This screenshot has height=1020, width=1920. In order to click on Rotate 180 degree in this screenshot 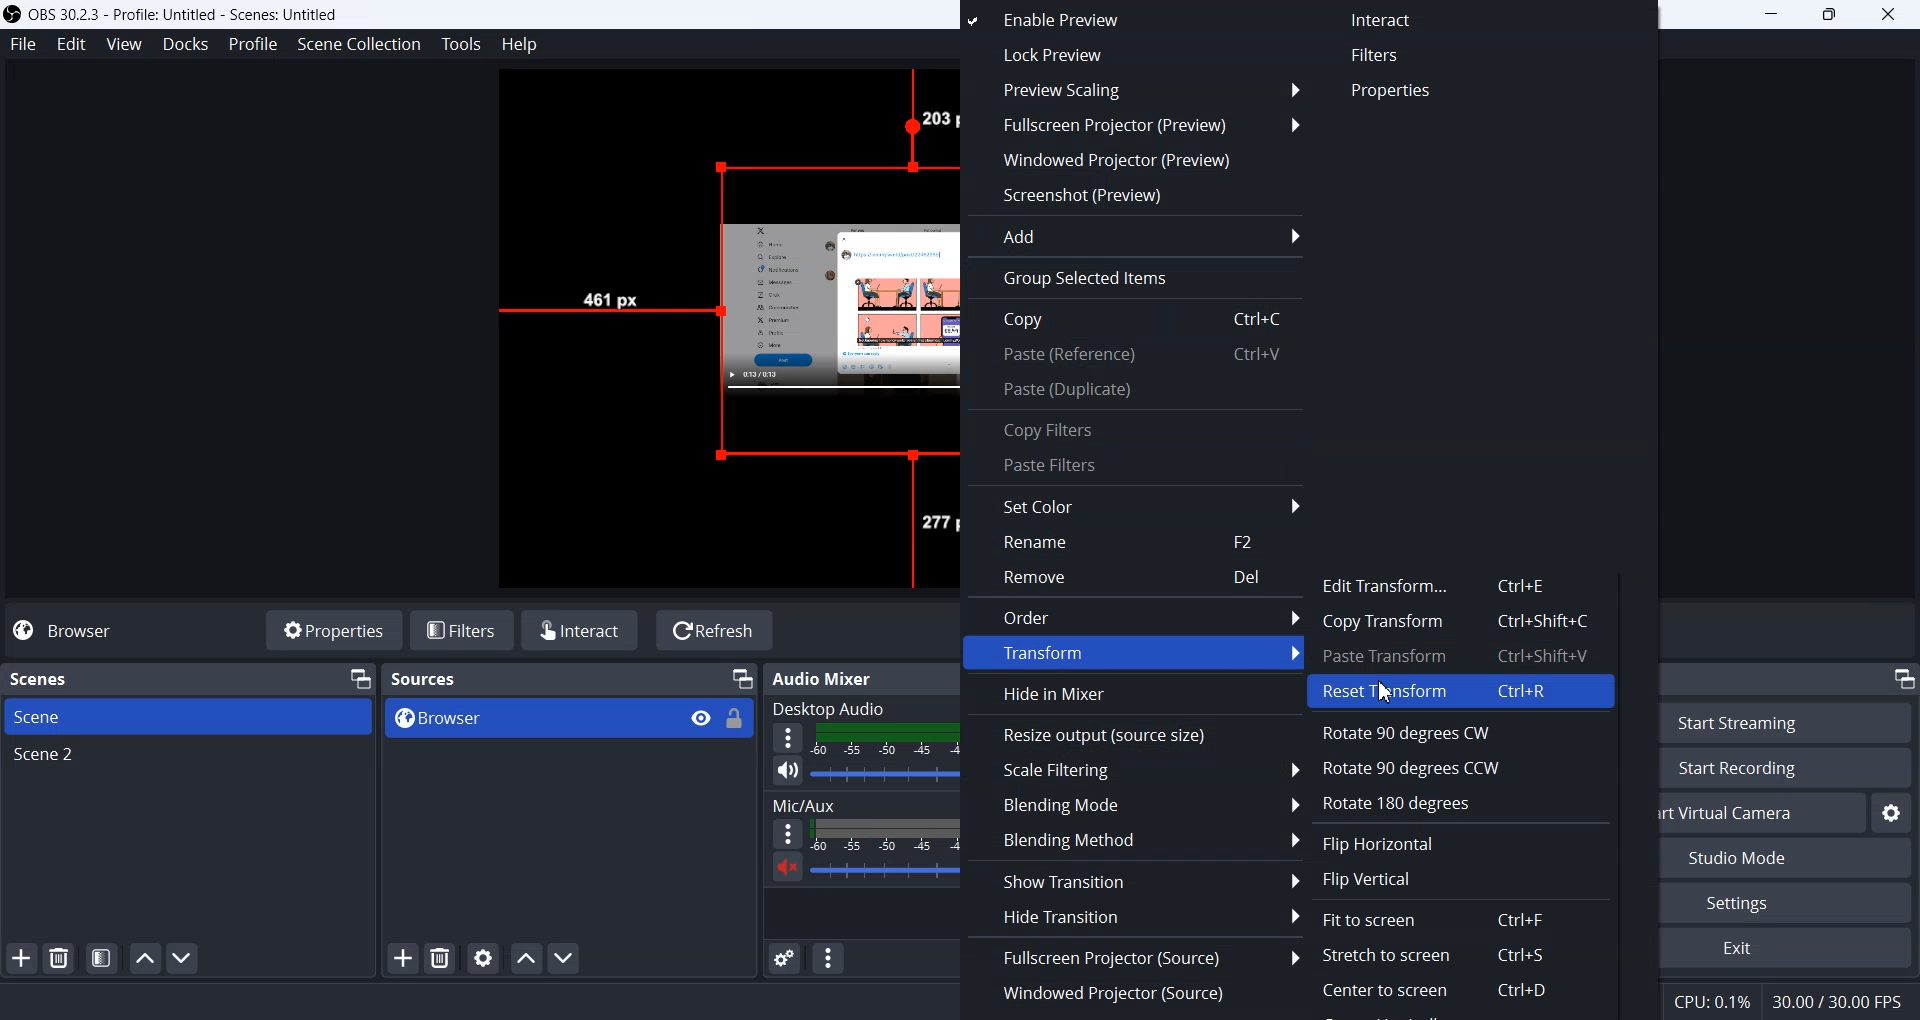, I will do `click(1395, 802)`.